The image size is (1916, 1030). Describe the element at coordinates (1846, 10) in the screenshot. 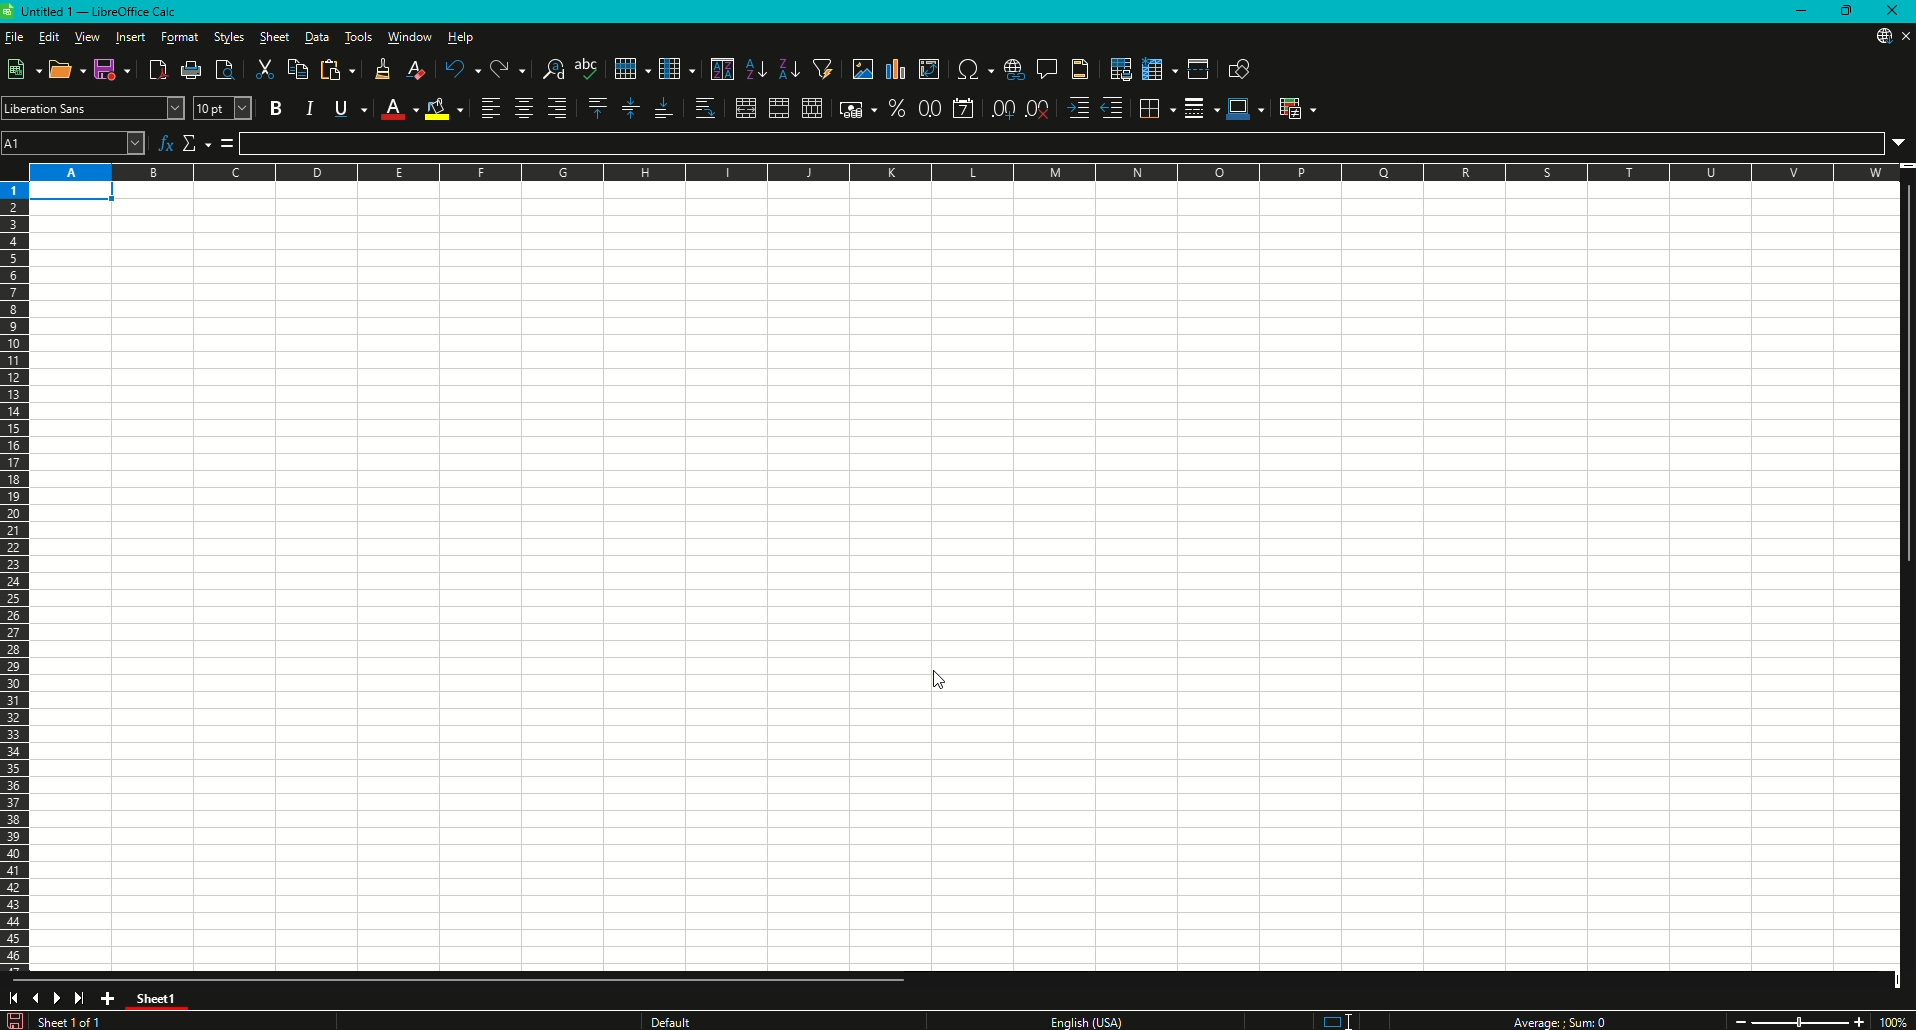

I see `Restore` at that location.